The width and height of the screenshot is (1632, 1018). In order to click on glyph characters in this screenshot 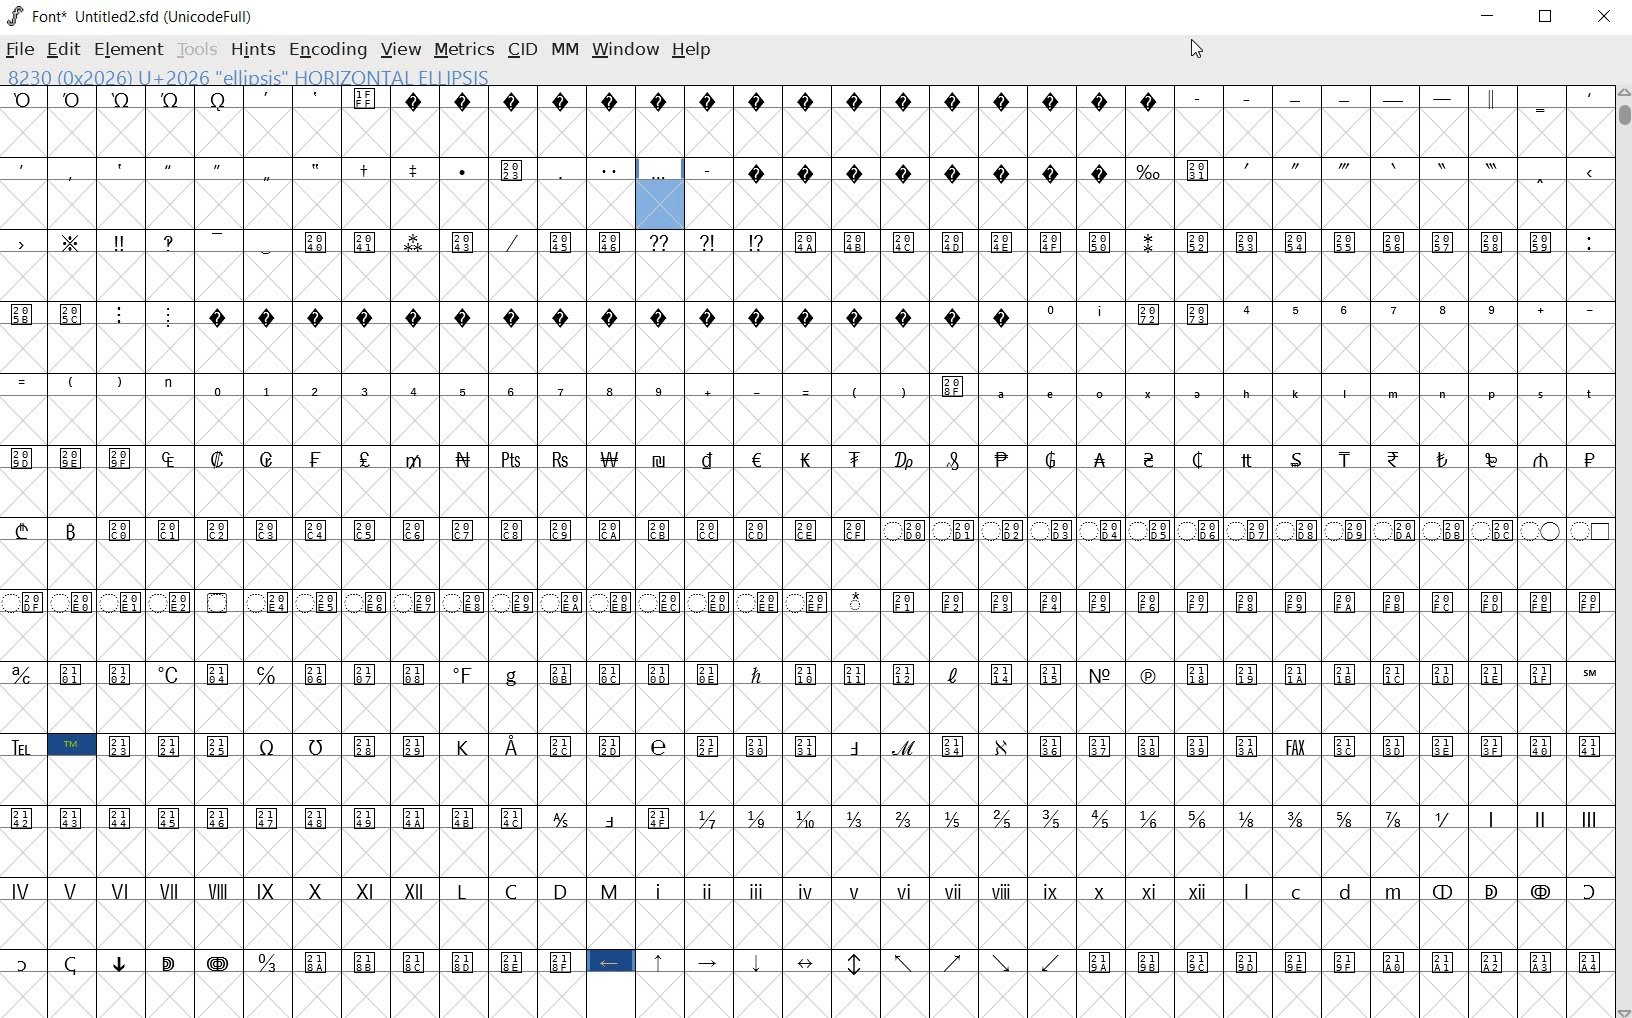, I will do `click(803, 650)`.